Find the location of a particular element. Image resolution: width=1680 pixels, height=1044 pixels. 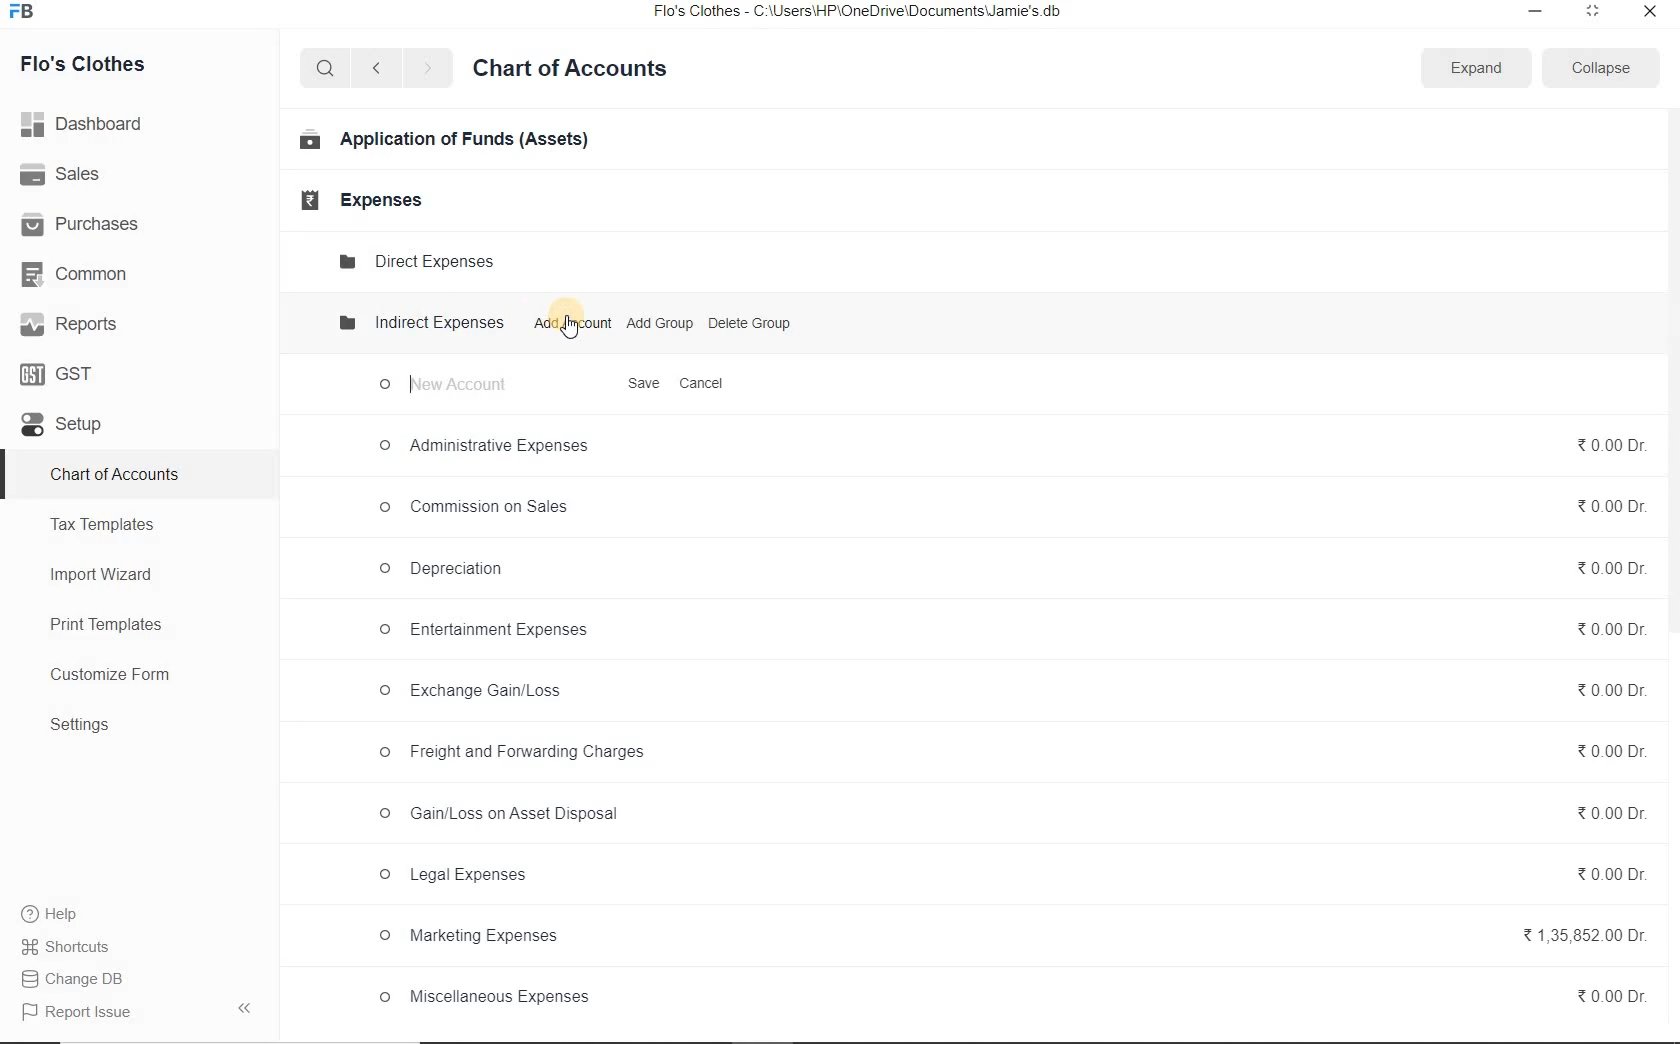

O Entertainment Expenses %0.00Dr. is located at coordinates (1009, 632).